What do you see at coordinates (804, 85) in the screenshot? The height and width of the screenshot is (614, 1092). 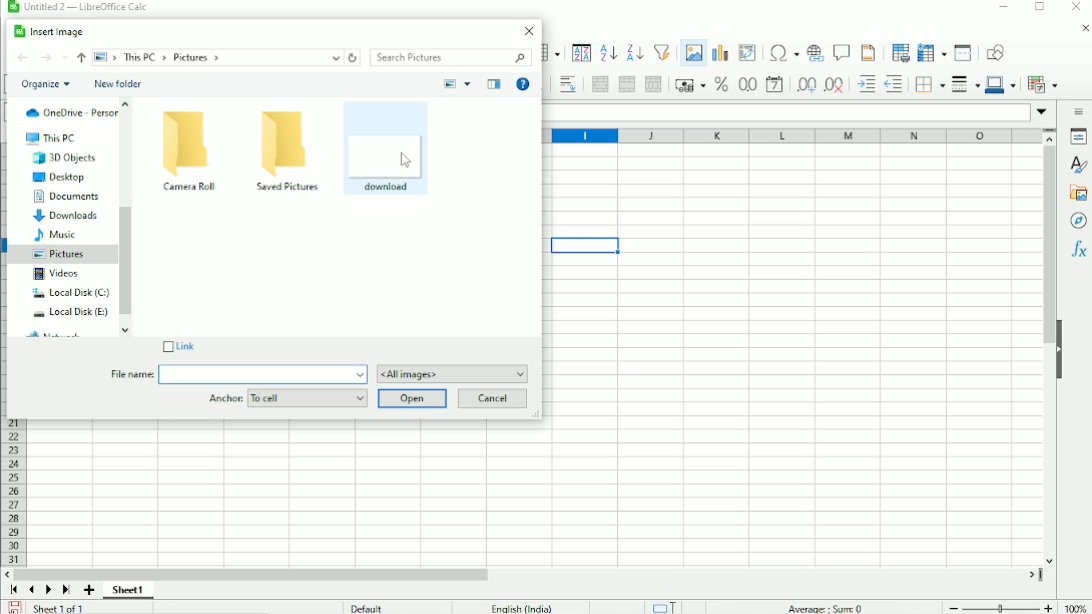 I see `Add decimal place` at bounding box center [804, 85].